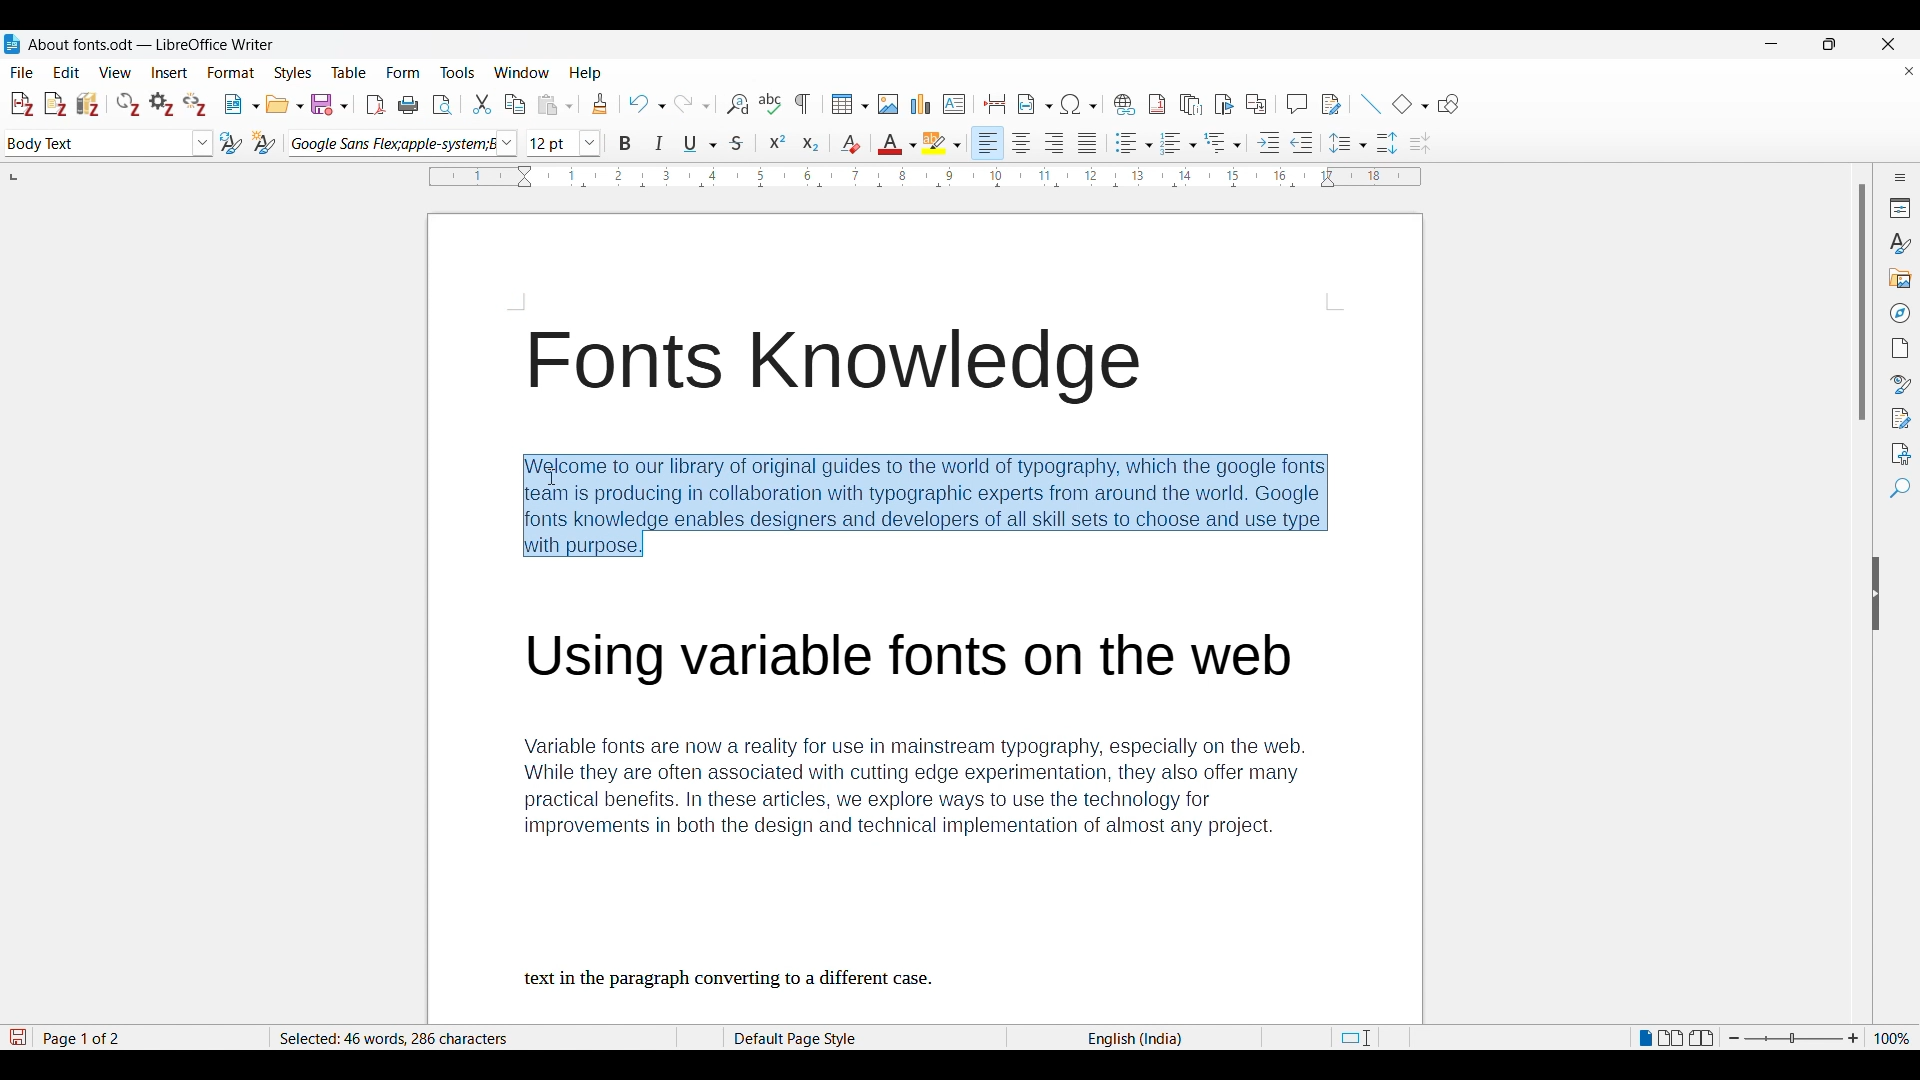  I want to click on Insert hyperlink, so click(1124, 104).